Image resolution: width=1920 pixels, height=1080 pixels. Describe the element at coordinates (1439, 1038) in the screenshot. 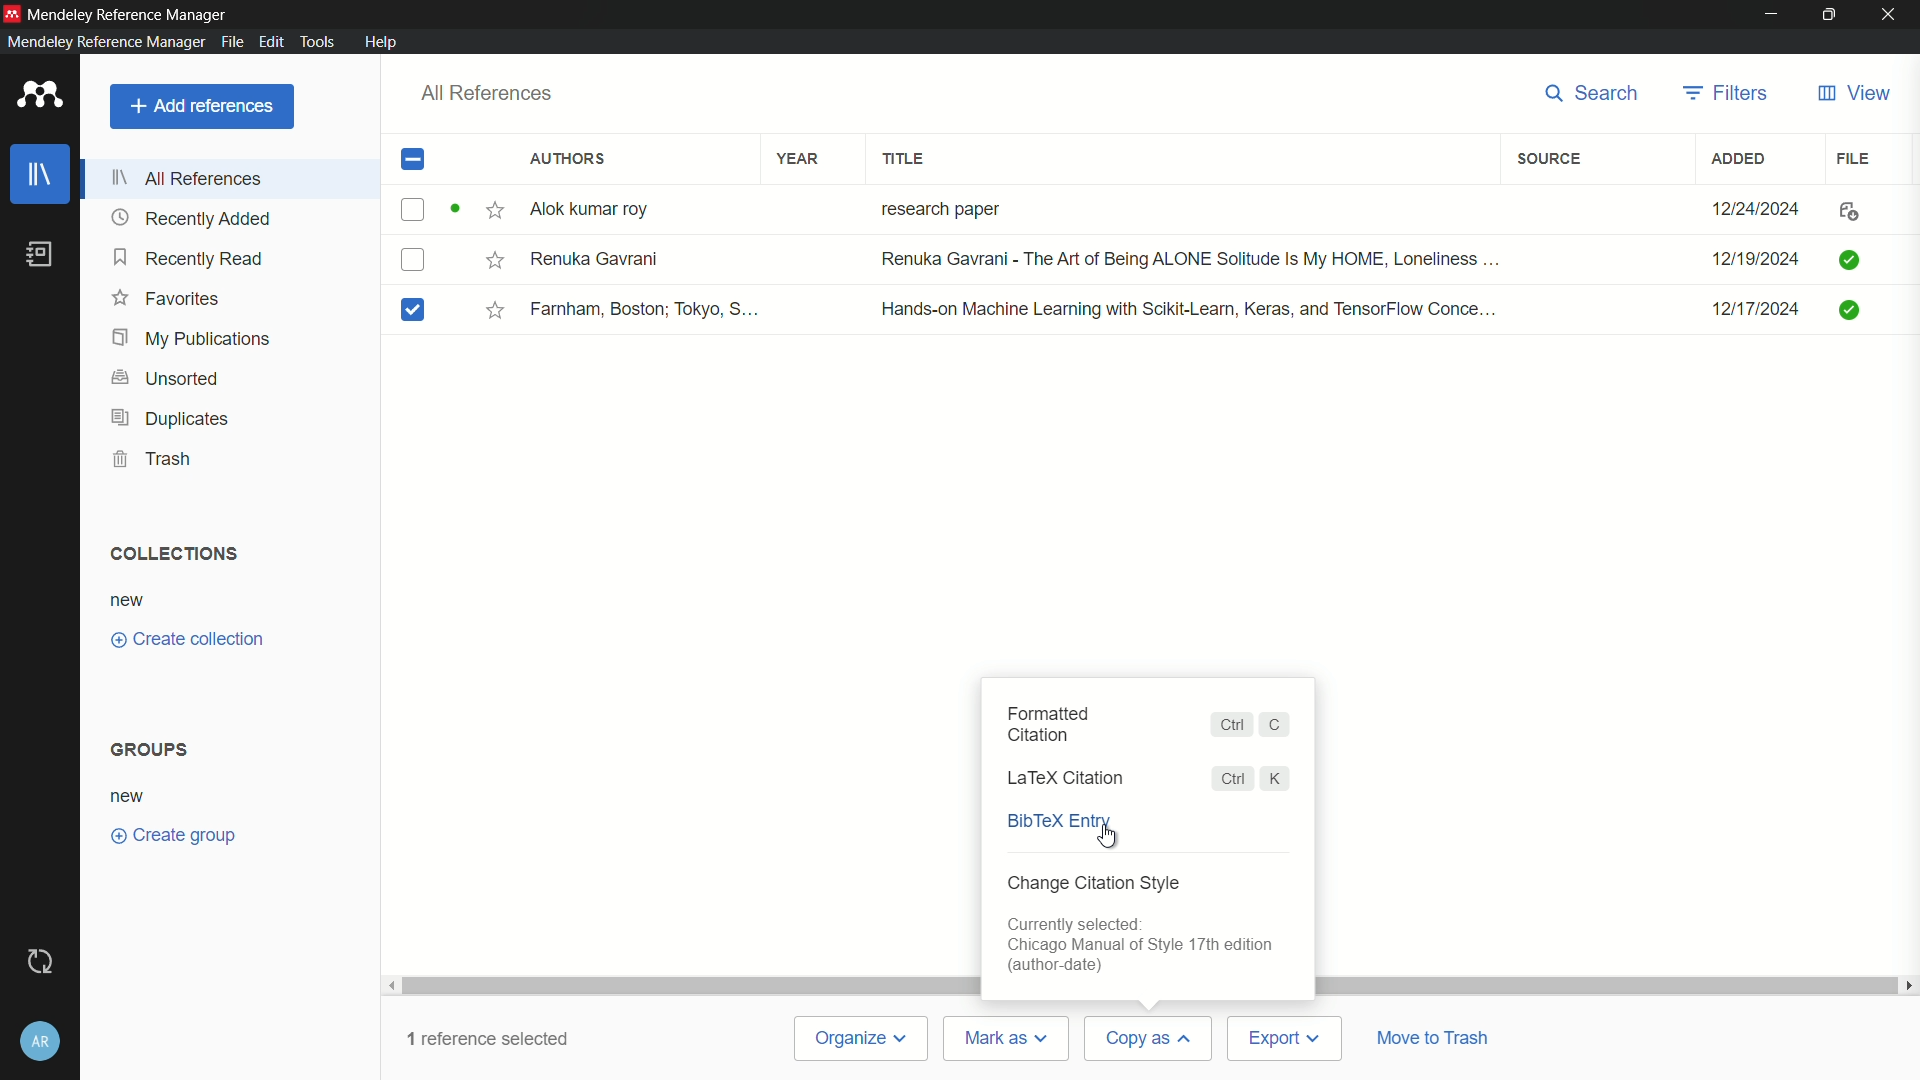

I see `move to trash` at that location.